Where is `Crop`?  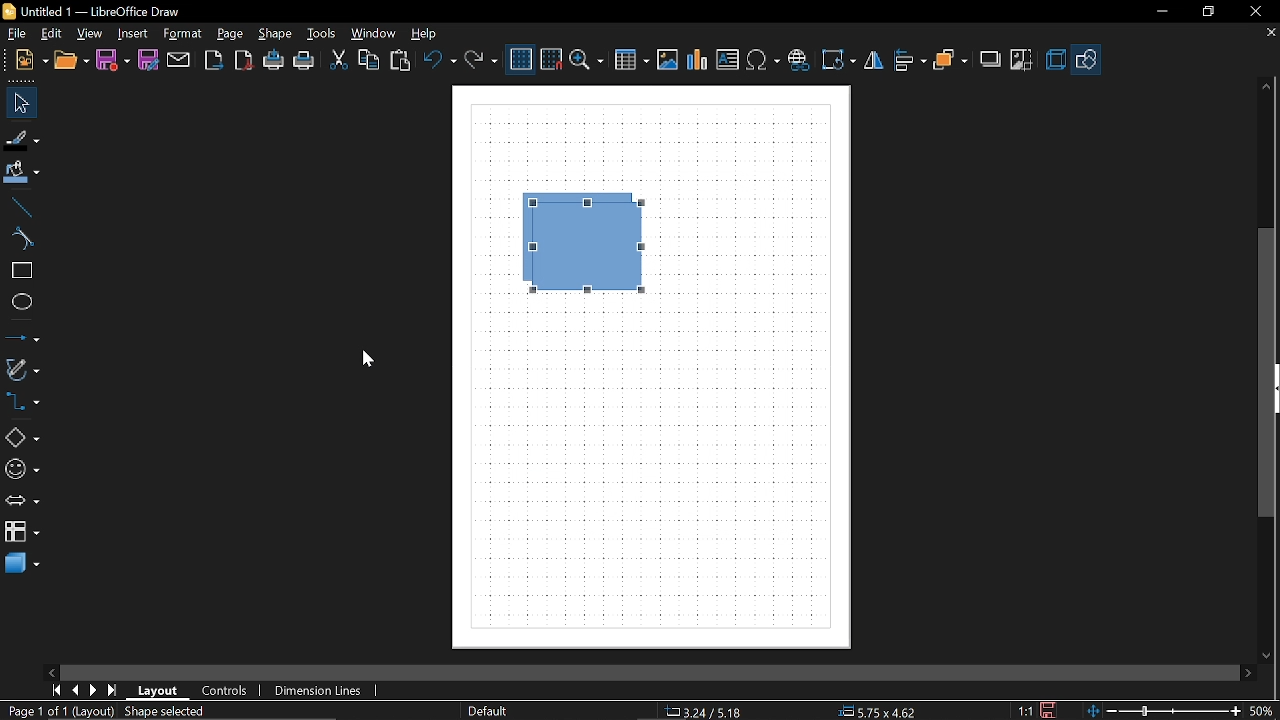
Crop is located at coordinates (1022, 61).